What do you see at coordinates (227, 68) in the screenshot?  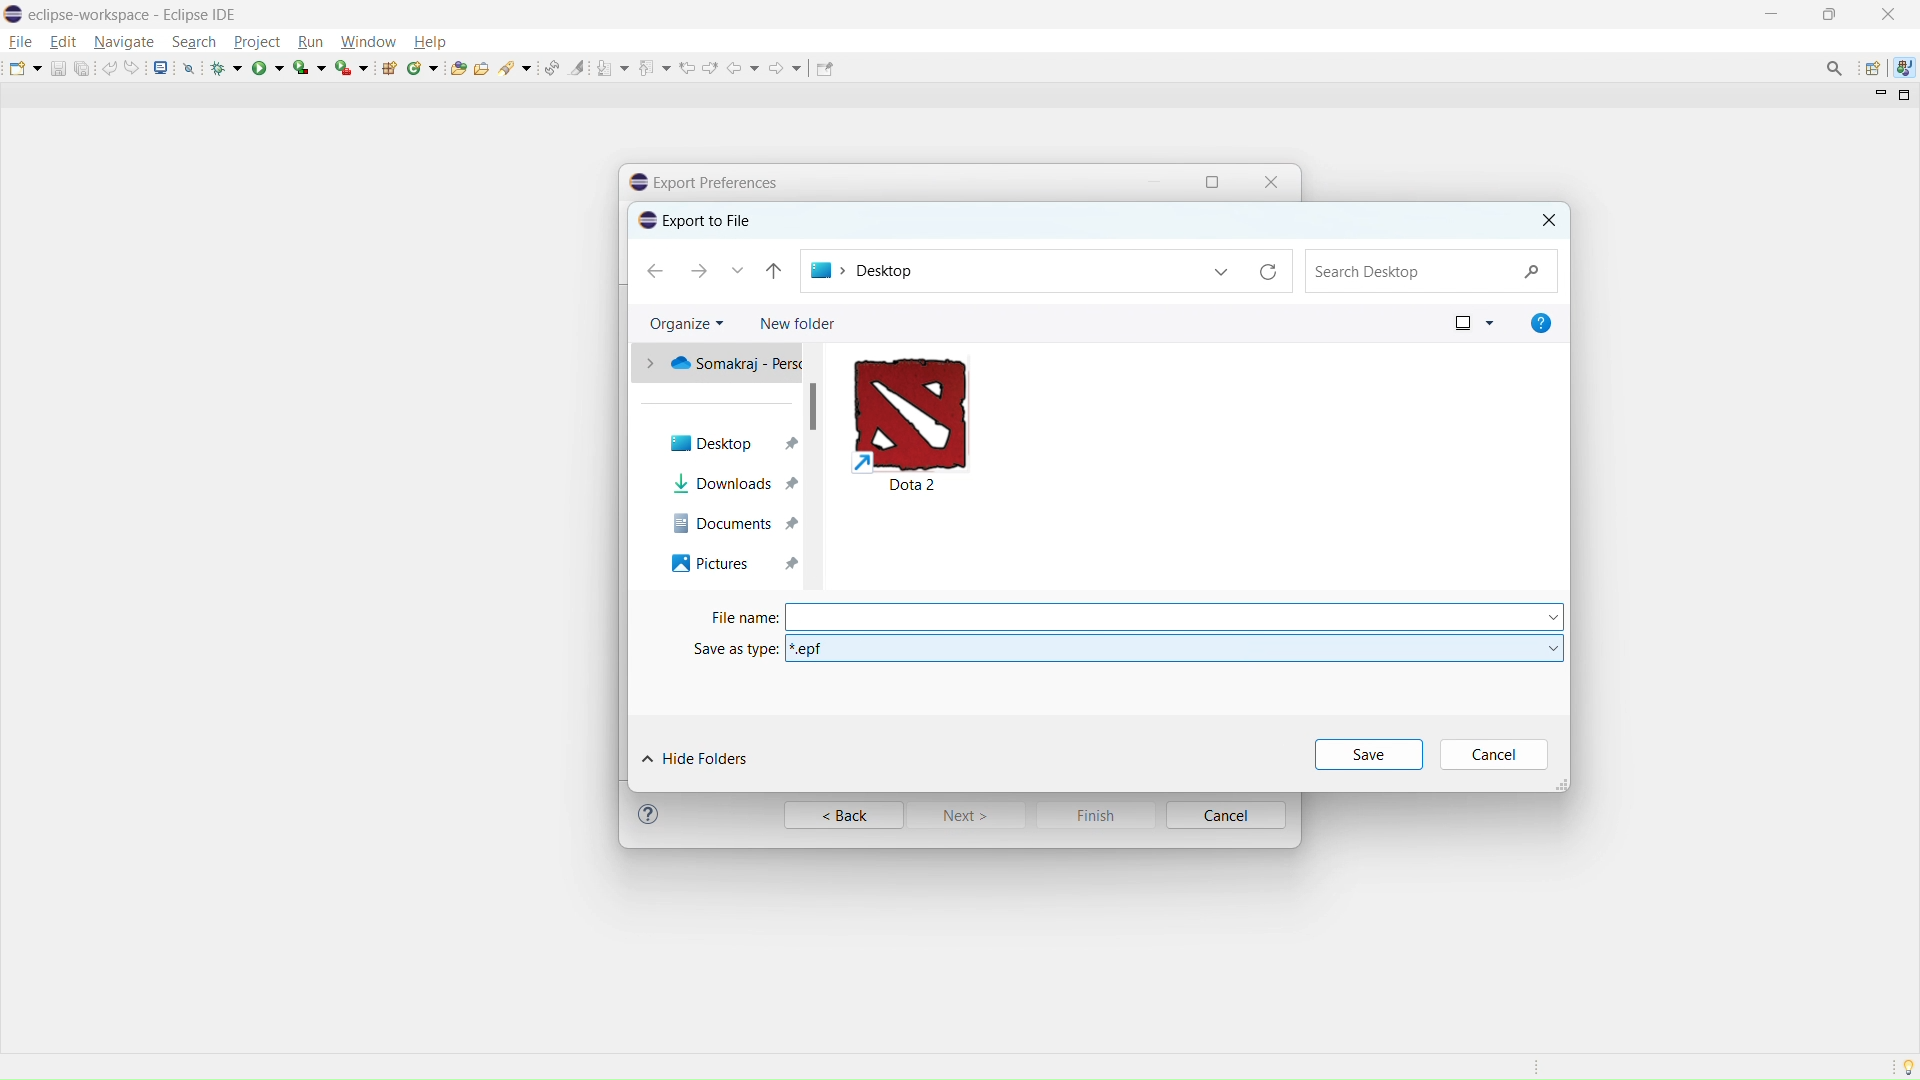 I see `debug` at bounding box center [227, 68].